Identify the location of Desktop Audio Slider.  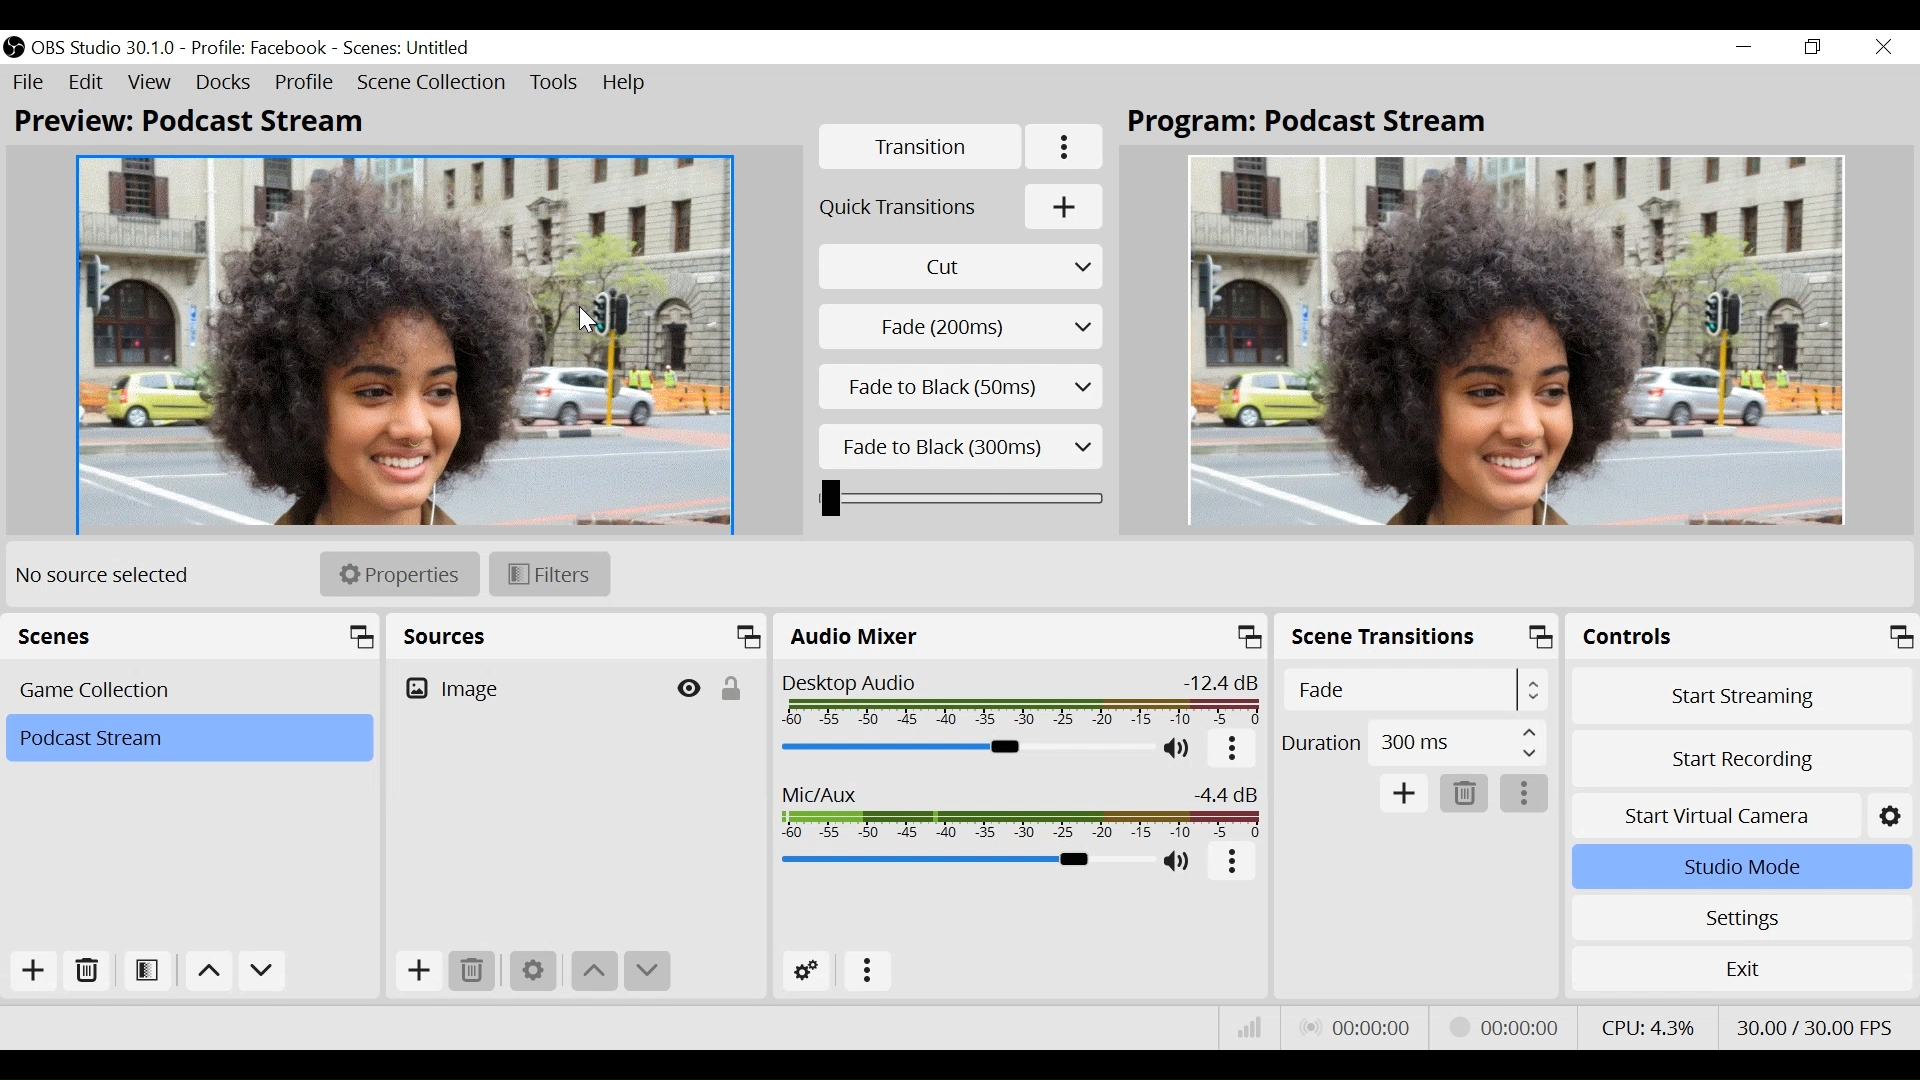
(963, 748).